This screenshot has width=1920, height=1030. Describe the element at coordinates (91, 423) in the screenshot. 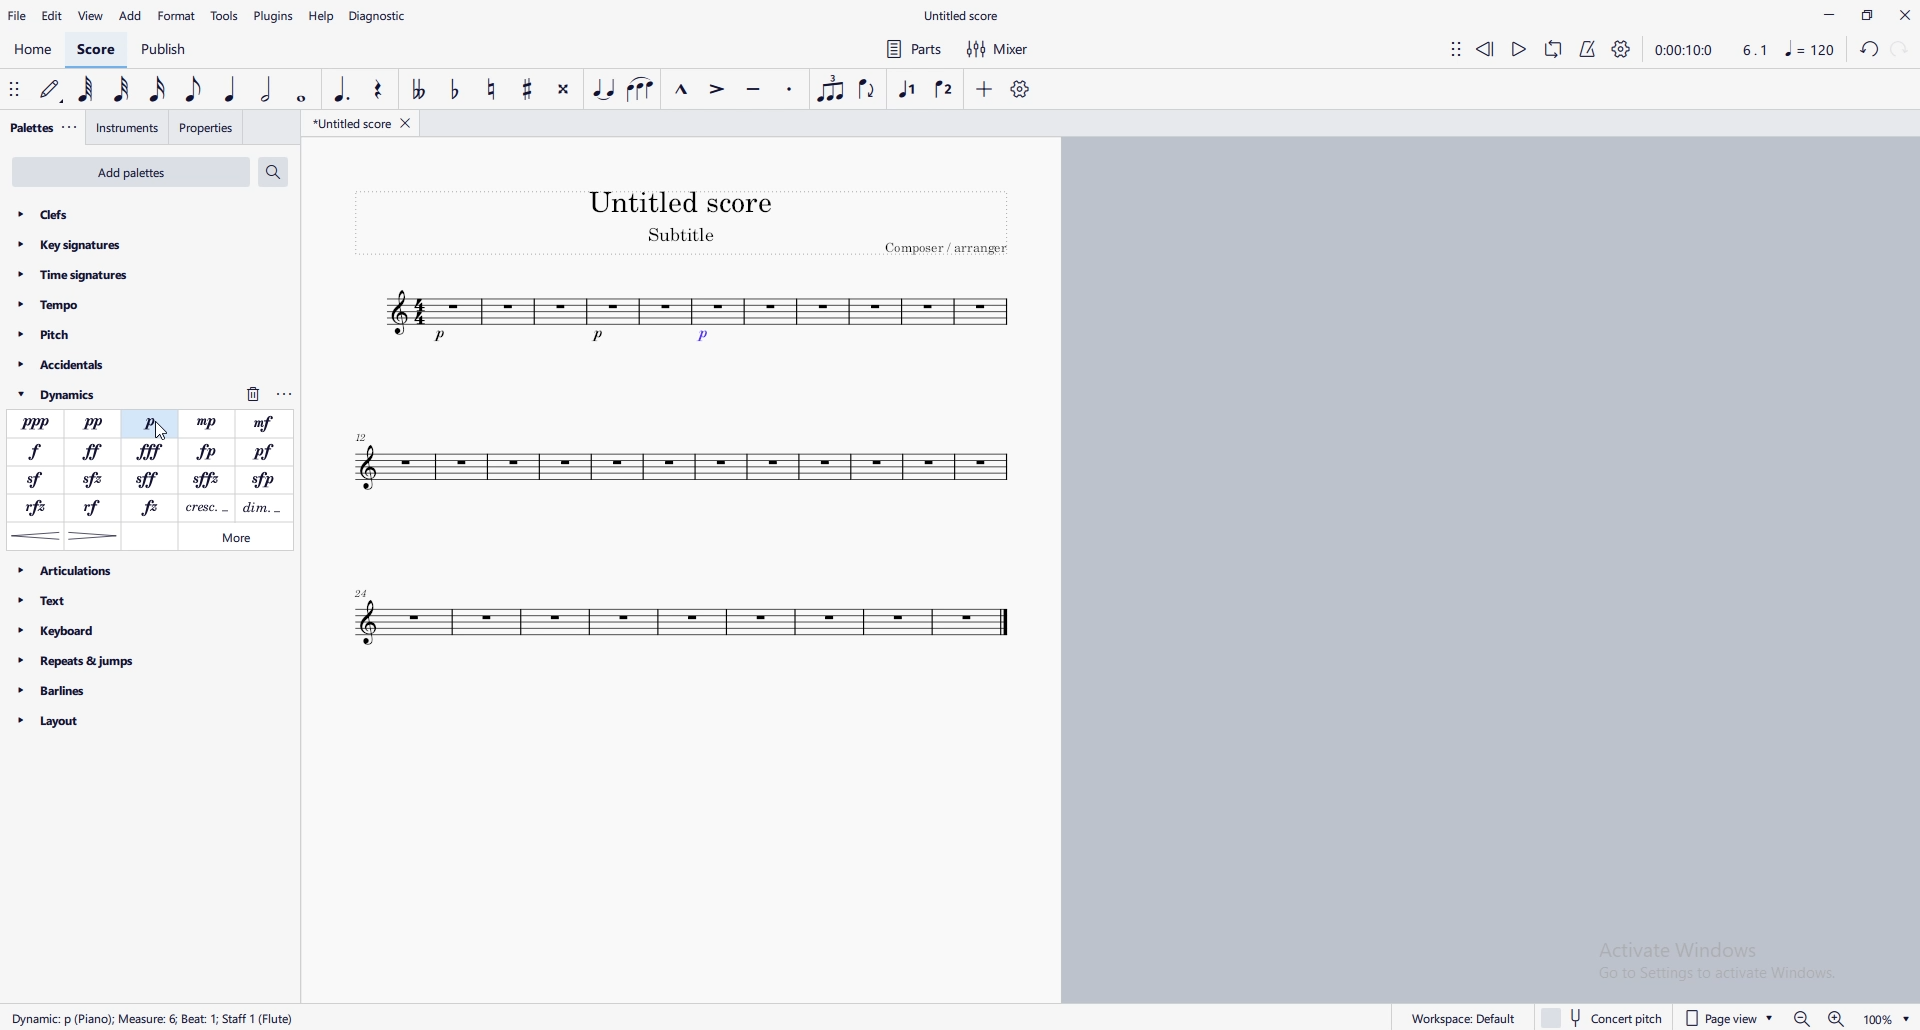

I see `pianissimo` at that location.